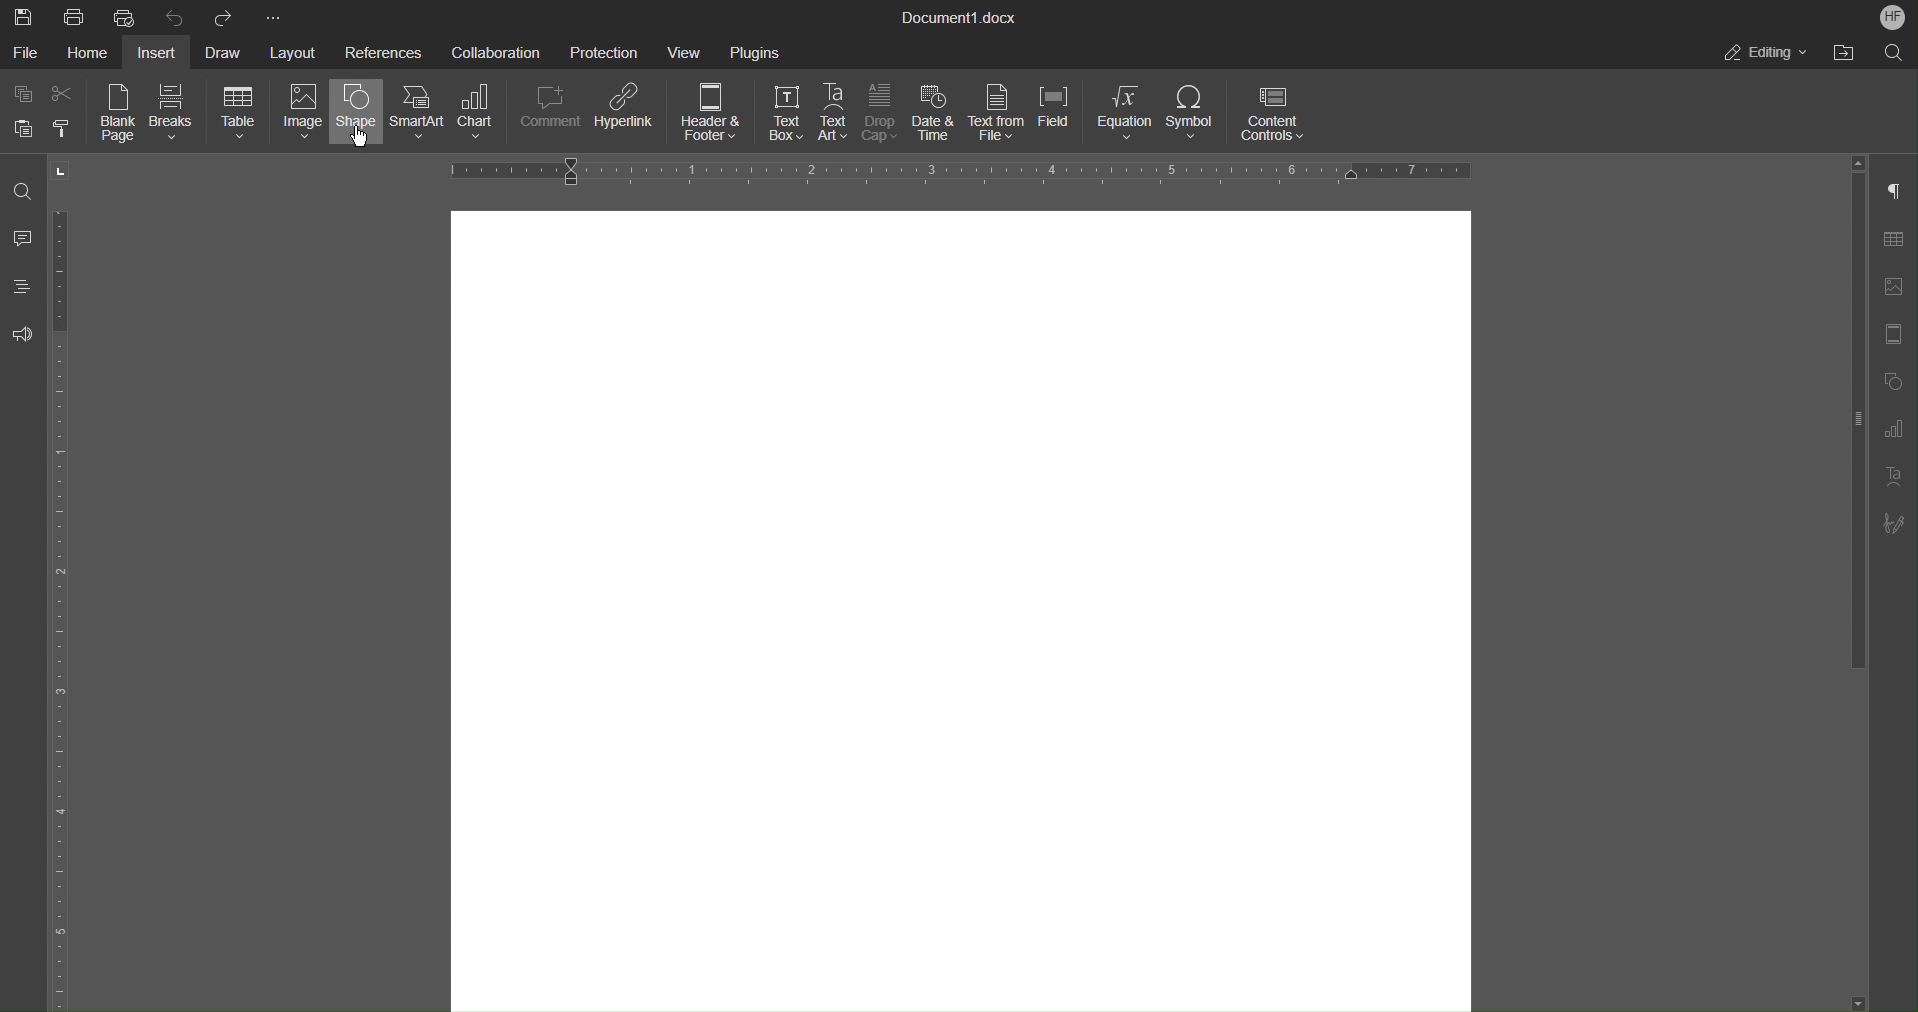  Describe the element at coordinates (954, 172) in the screenshot. I see `Horizonatl Ruler` at that location.